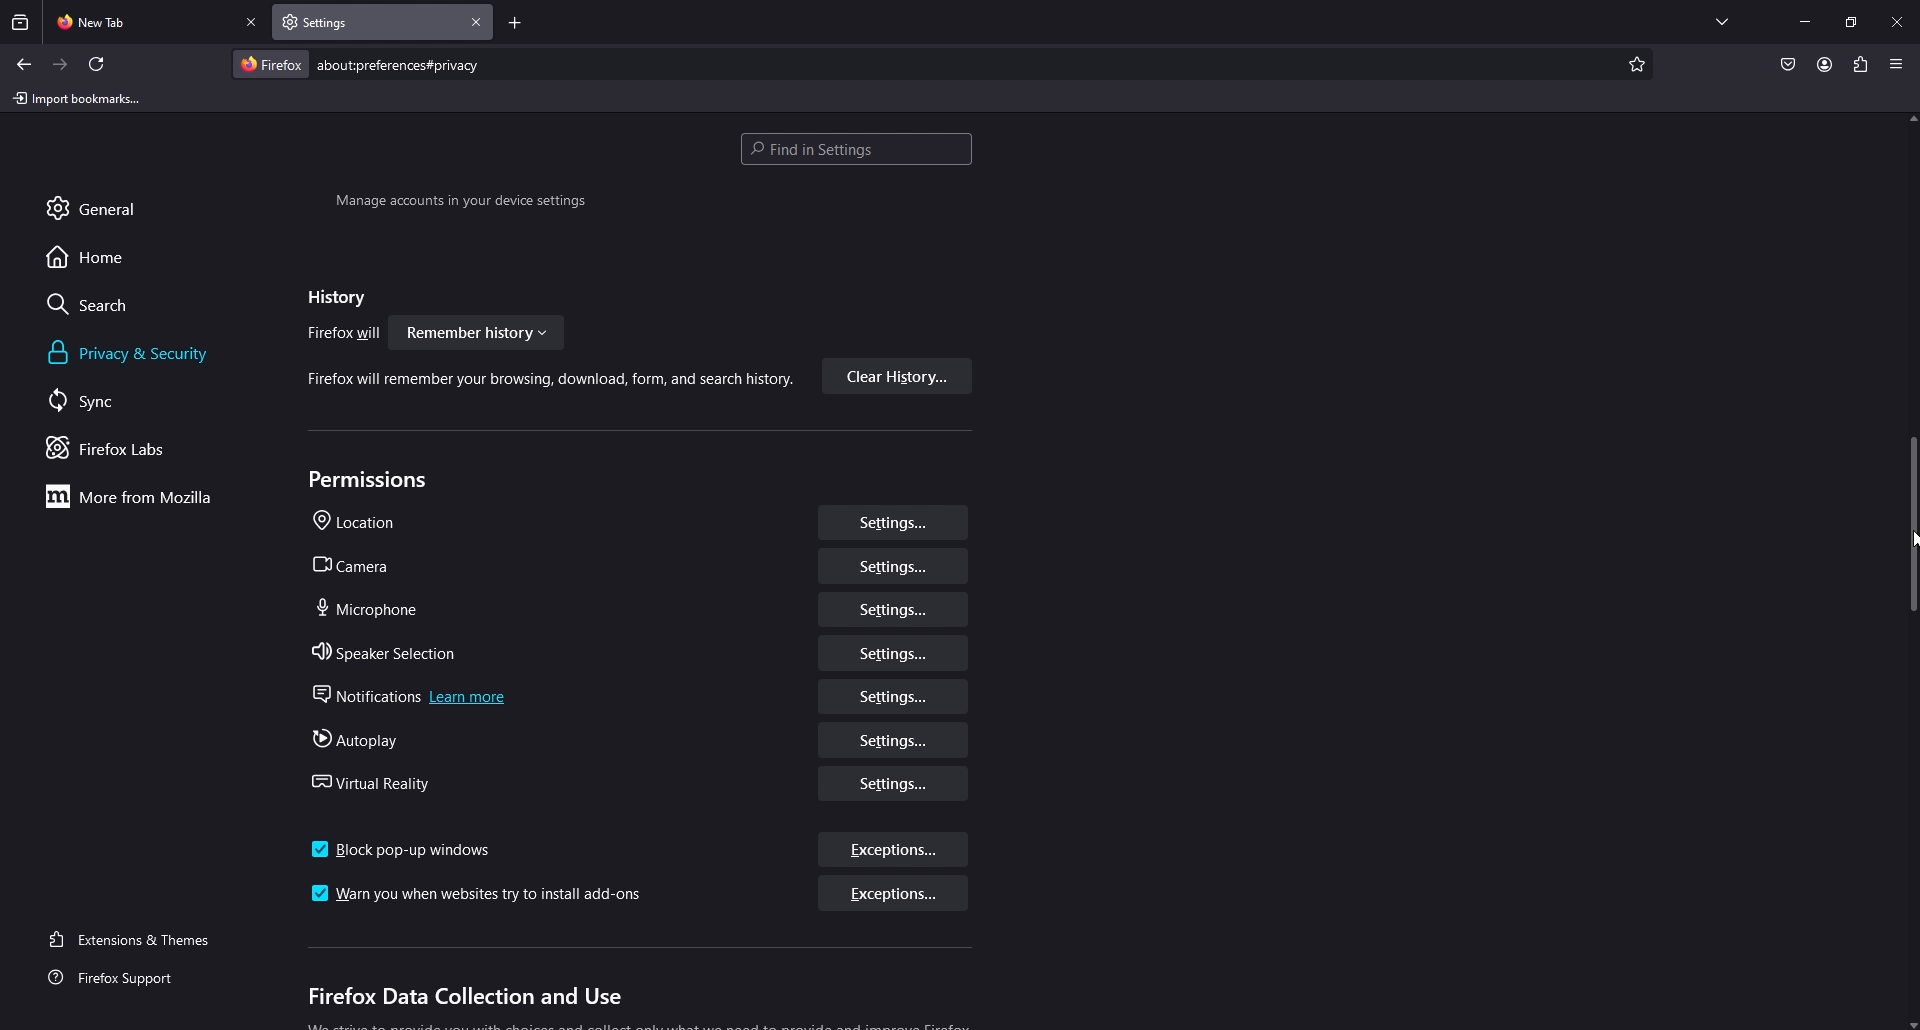  I want to click on settings, so click(895, 652).